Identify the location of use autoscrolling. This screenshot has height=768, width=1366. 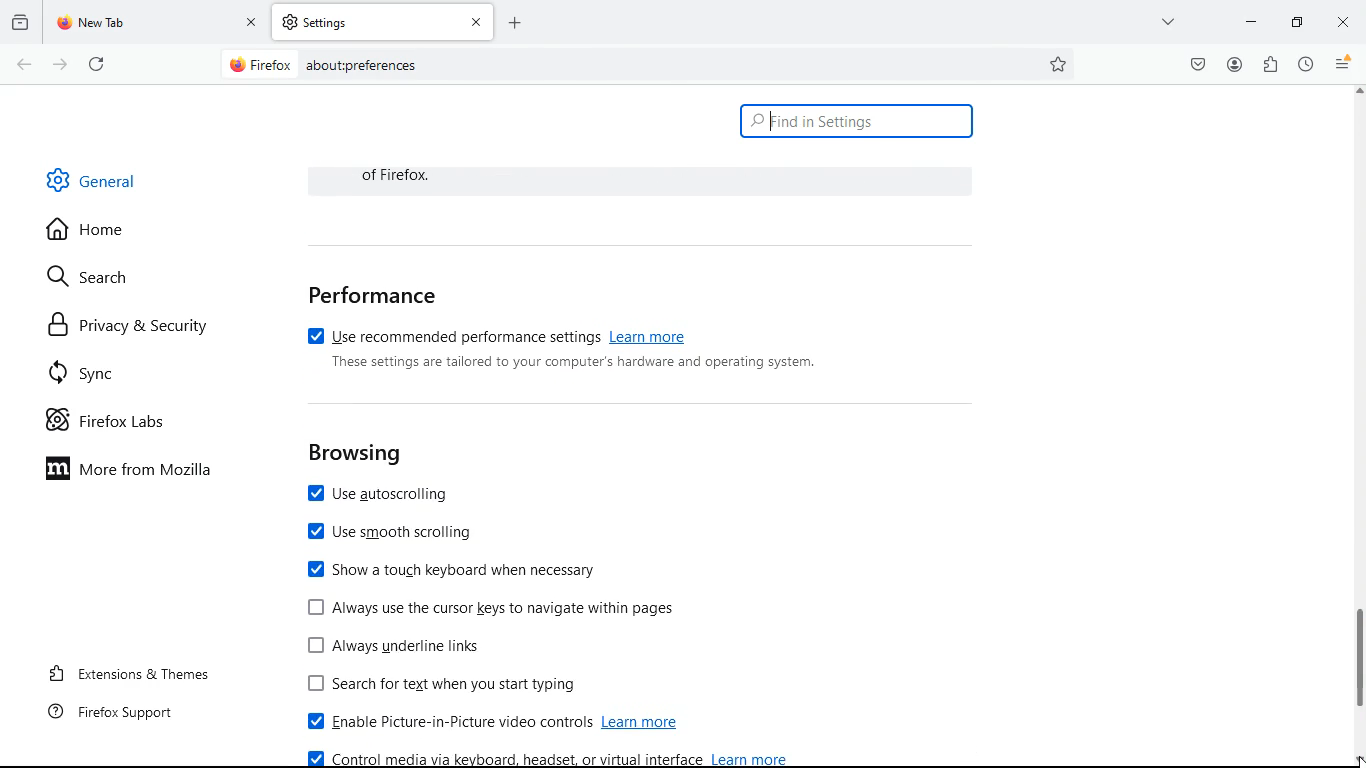
(388, 496).